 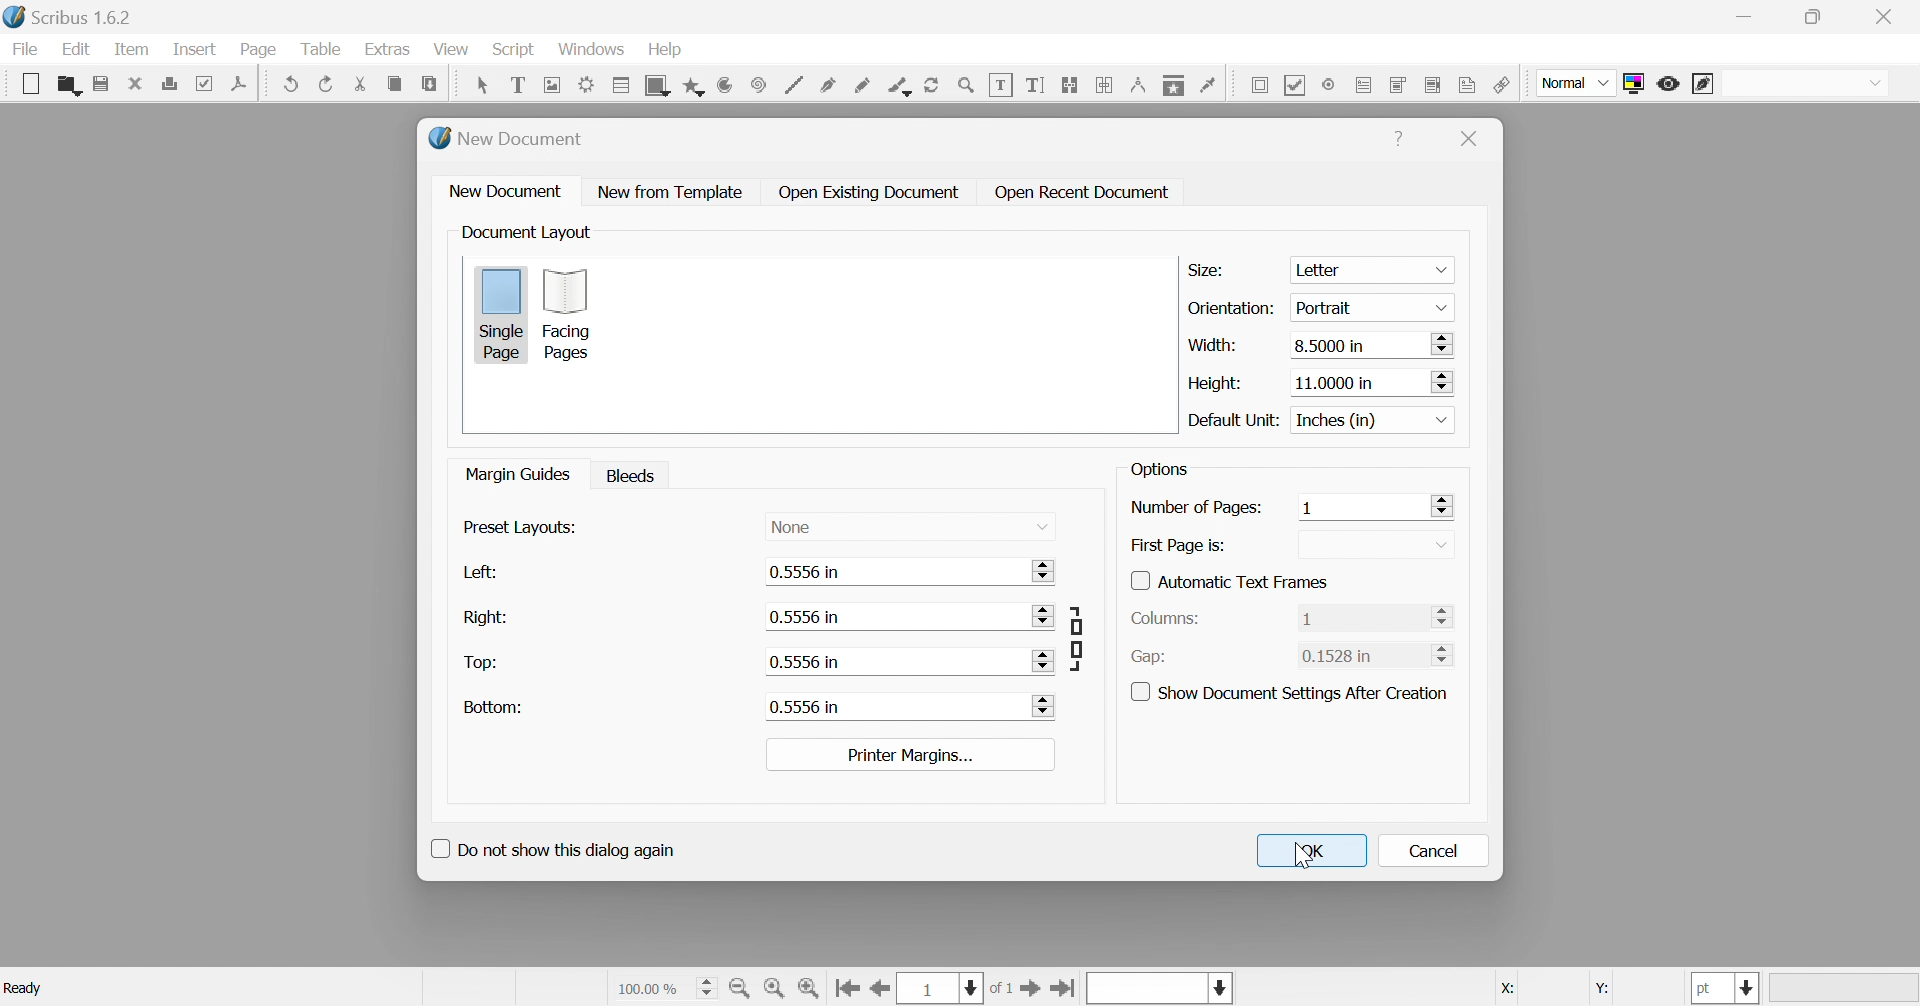 I want to click on view, so click(x=450, y=49).